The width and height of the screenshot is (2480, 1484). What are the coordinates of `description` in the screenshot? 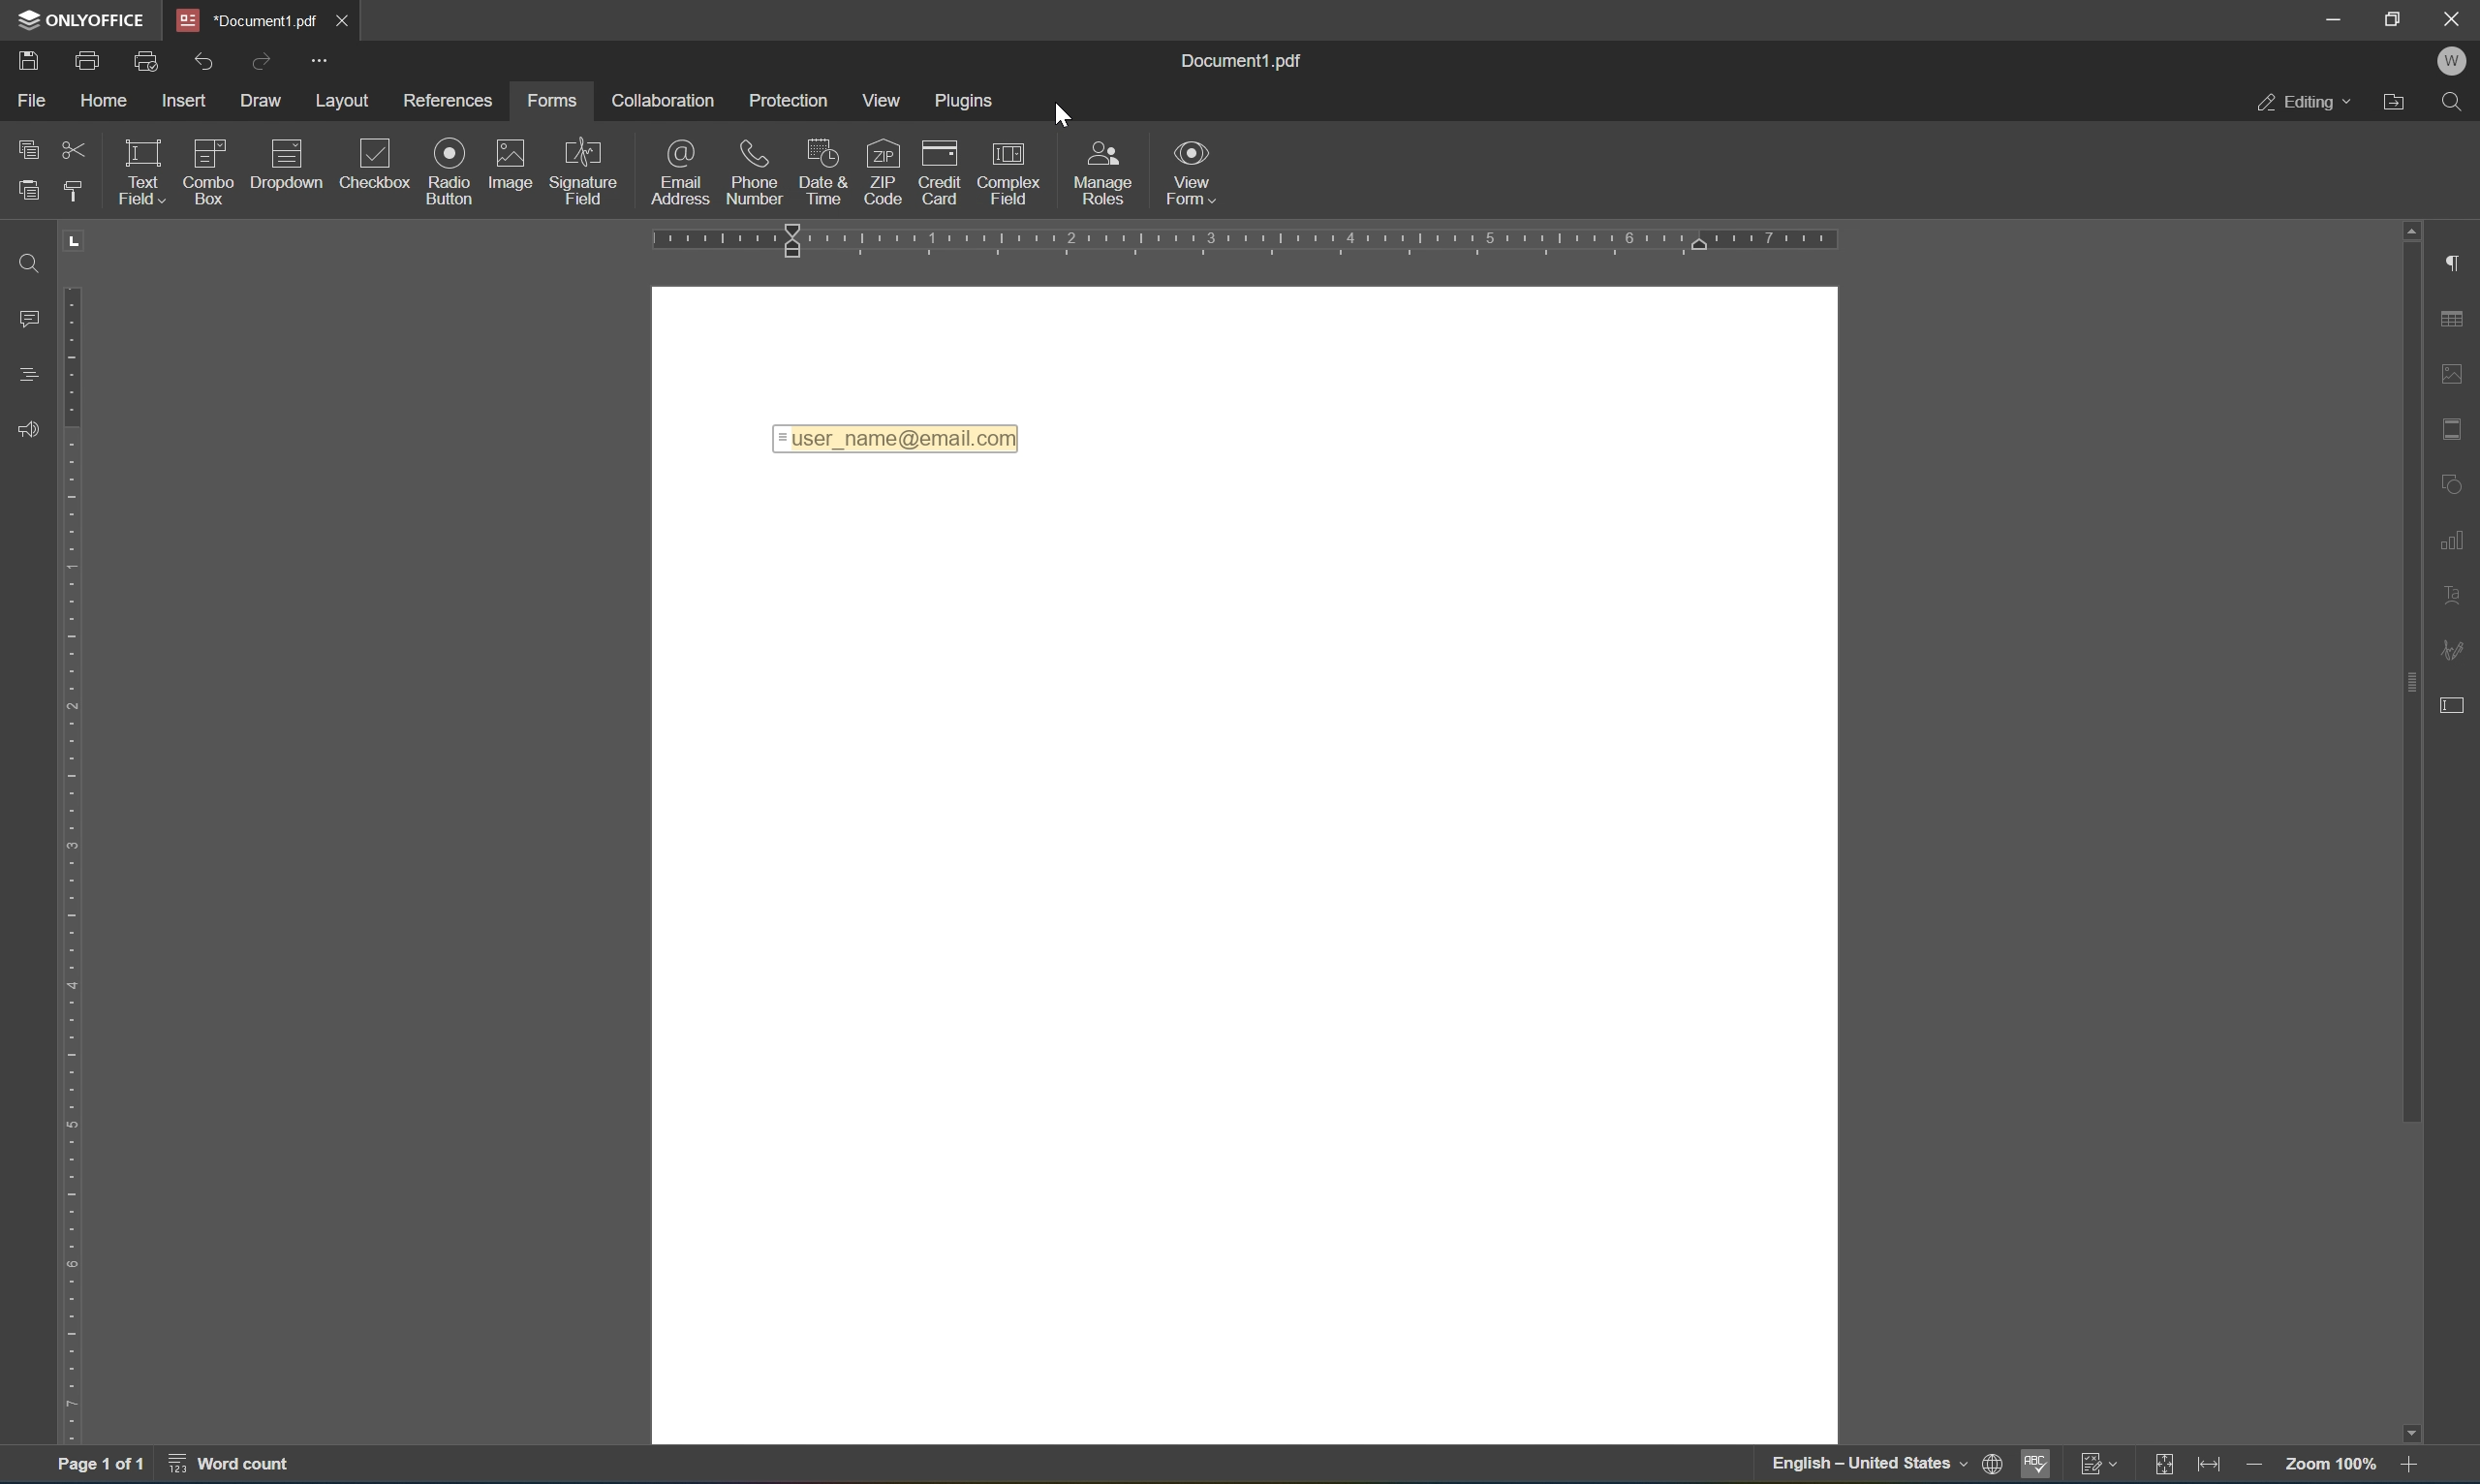 It's located at (292, 162).